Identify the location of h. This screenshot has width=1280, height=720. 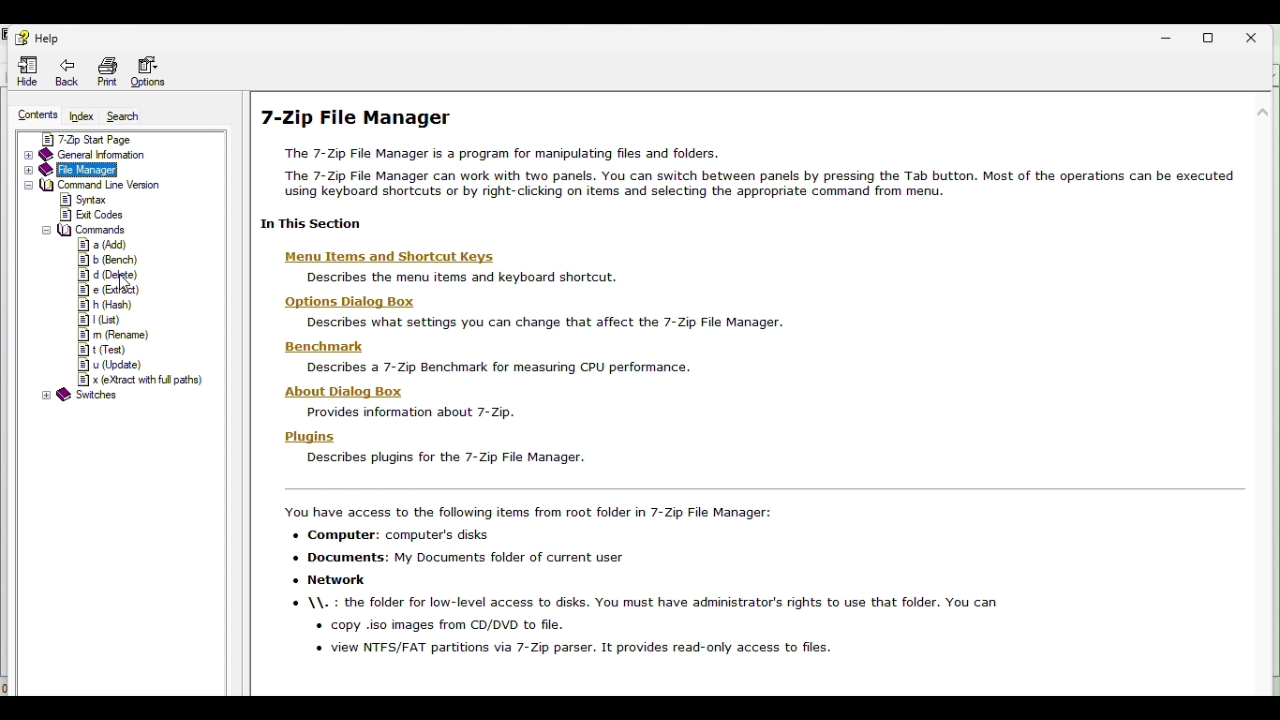
(109, 305).